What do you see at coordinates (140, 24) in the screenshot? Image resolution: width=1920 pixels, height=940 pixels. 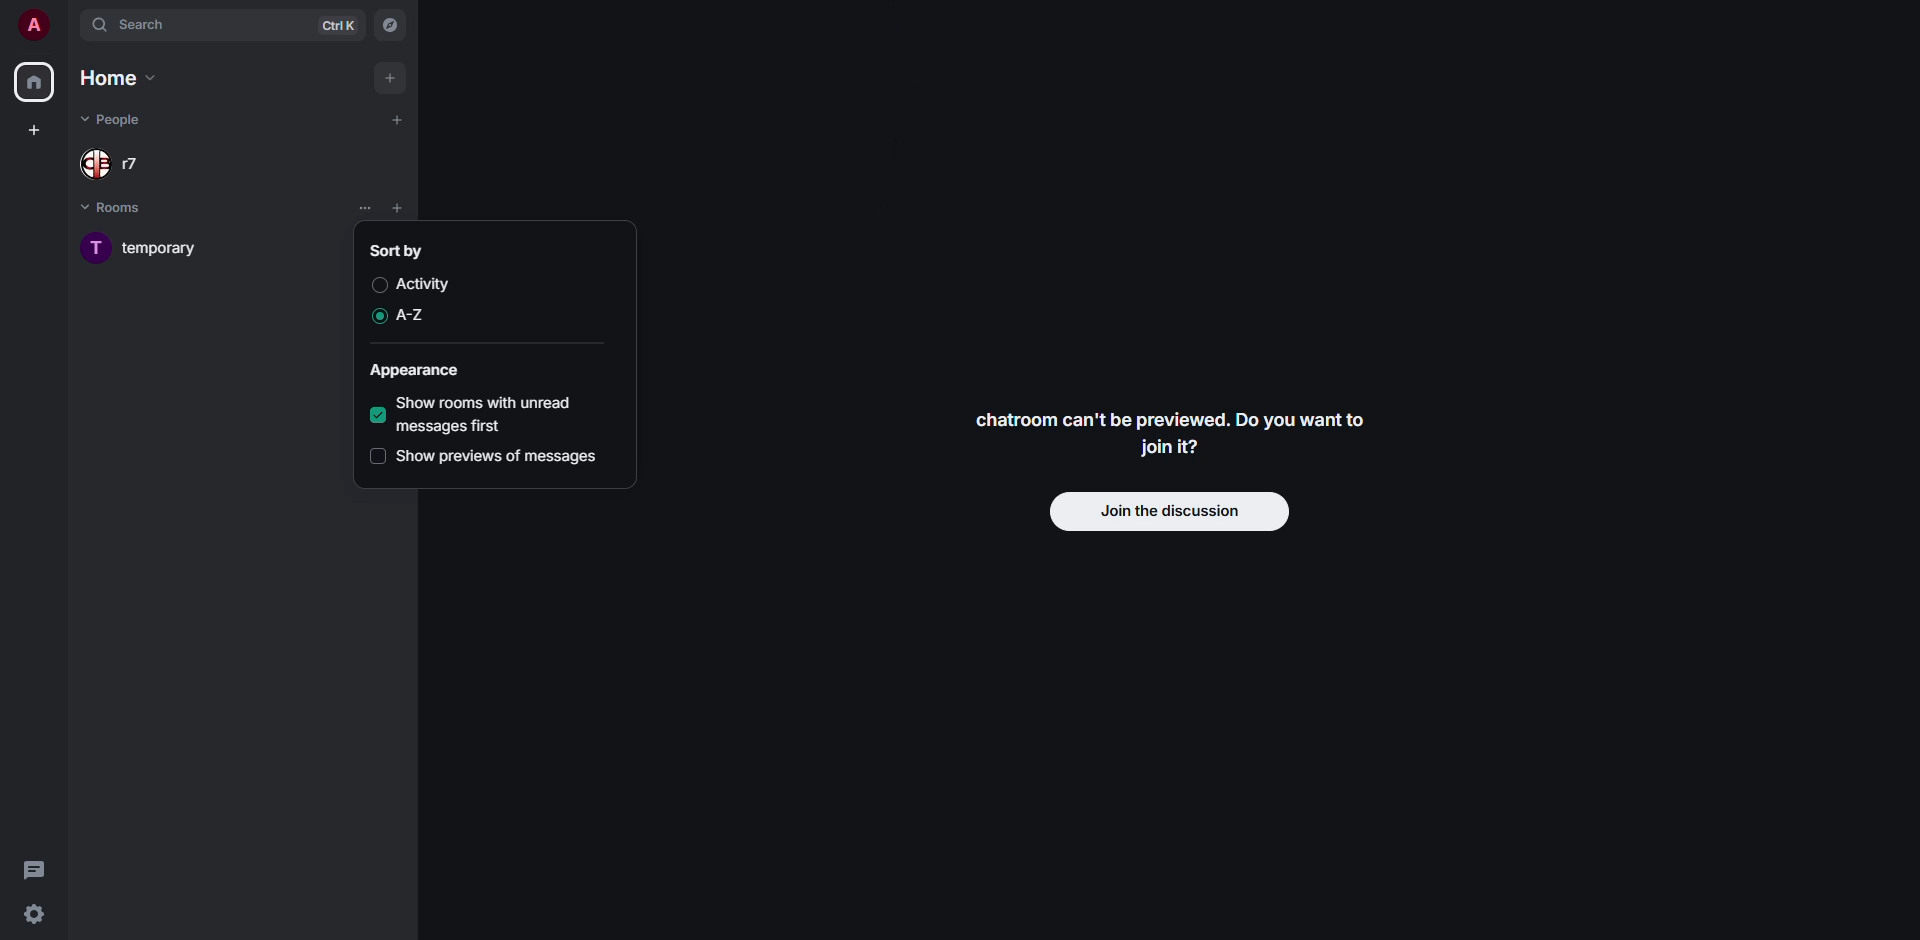 I see `search` at bounding box center [140, 24].